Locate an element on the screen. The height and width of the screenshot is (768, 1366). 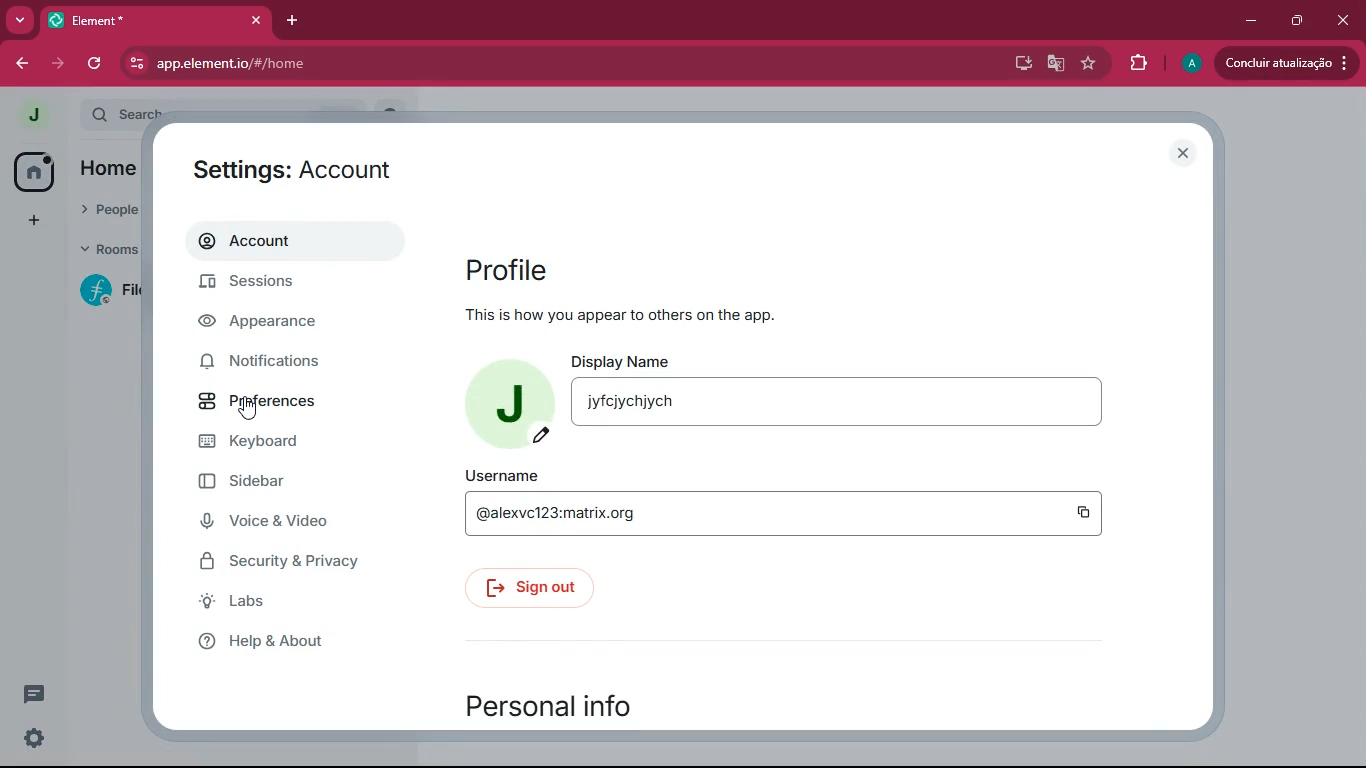
Element* tab is located at coordinates (127, 20).